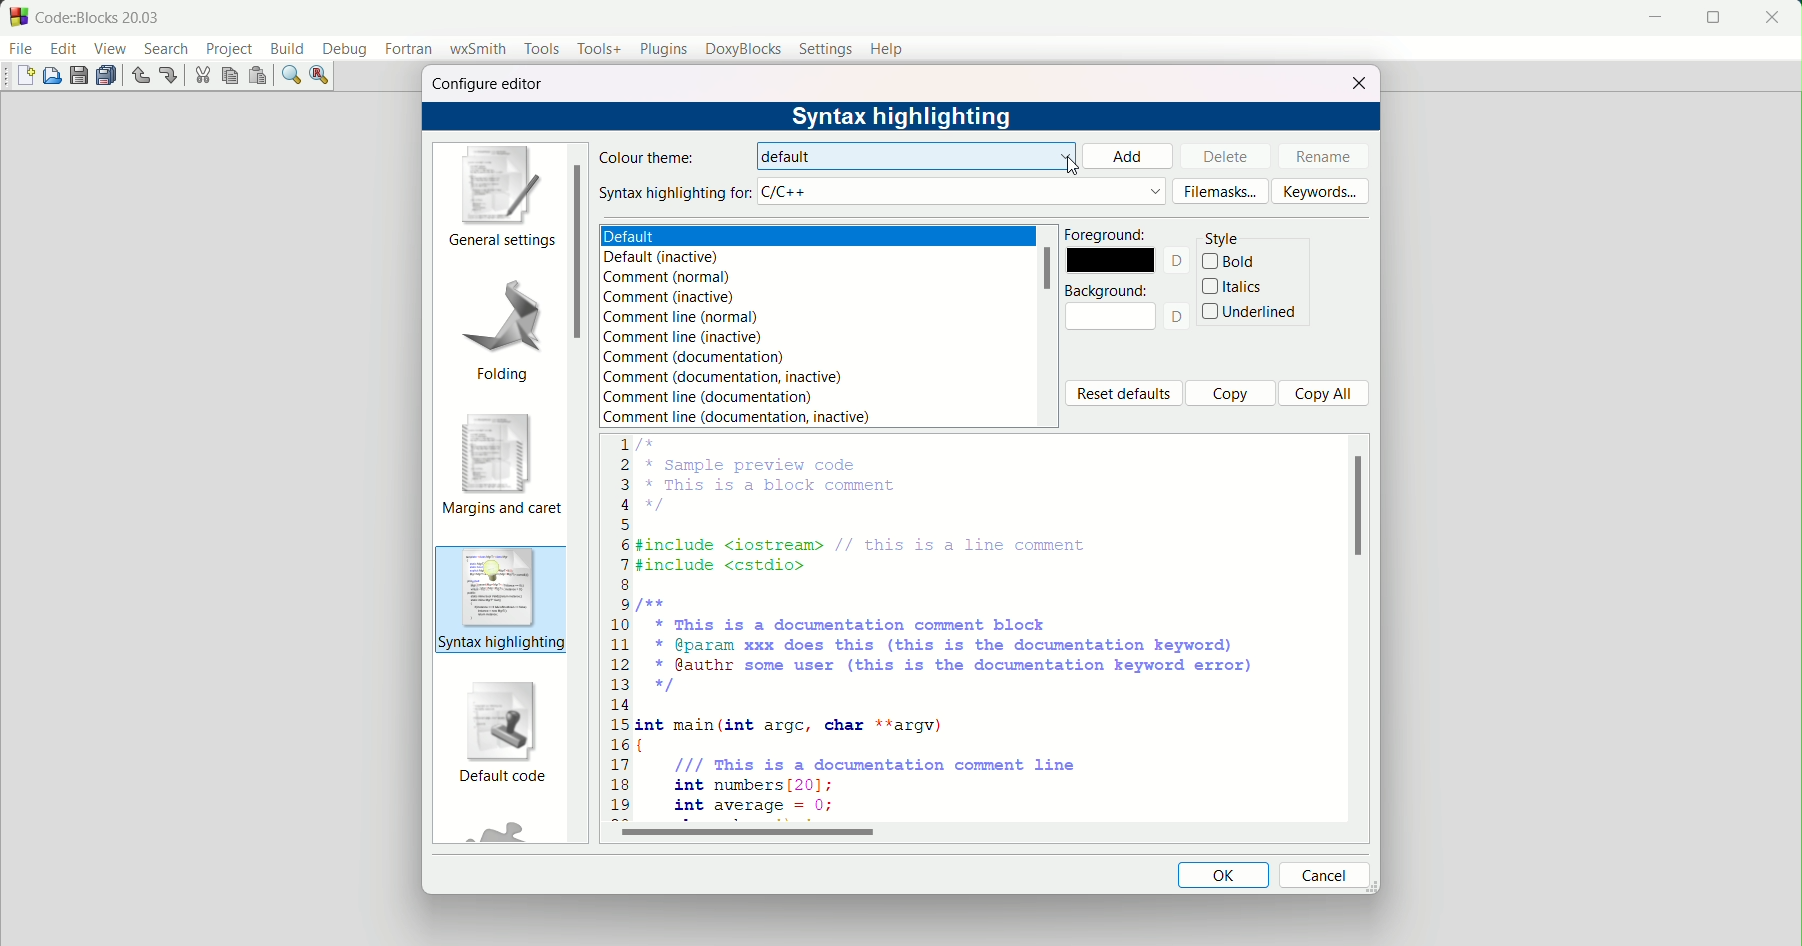 The image size is (1802, 946). What do you see at coordinates (501, 466) in the screenshot?
I see `margins and caret` at bounding box center [501, 466].